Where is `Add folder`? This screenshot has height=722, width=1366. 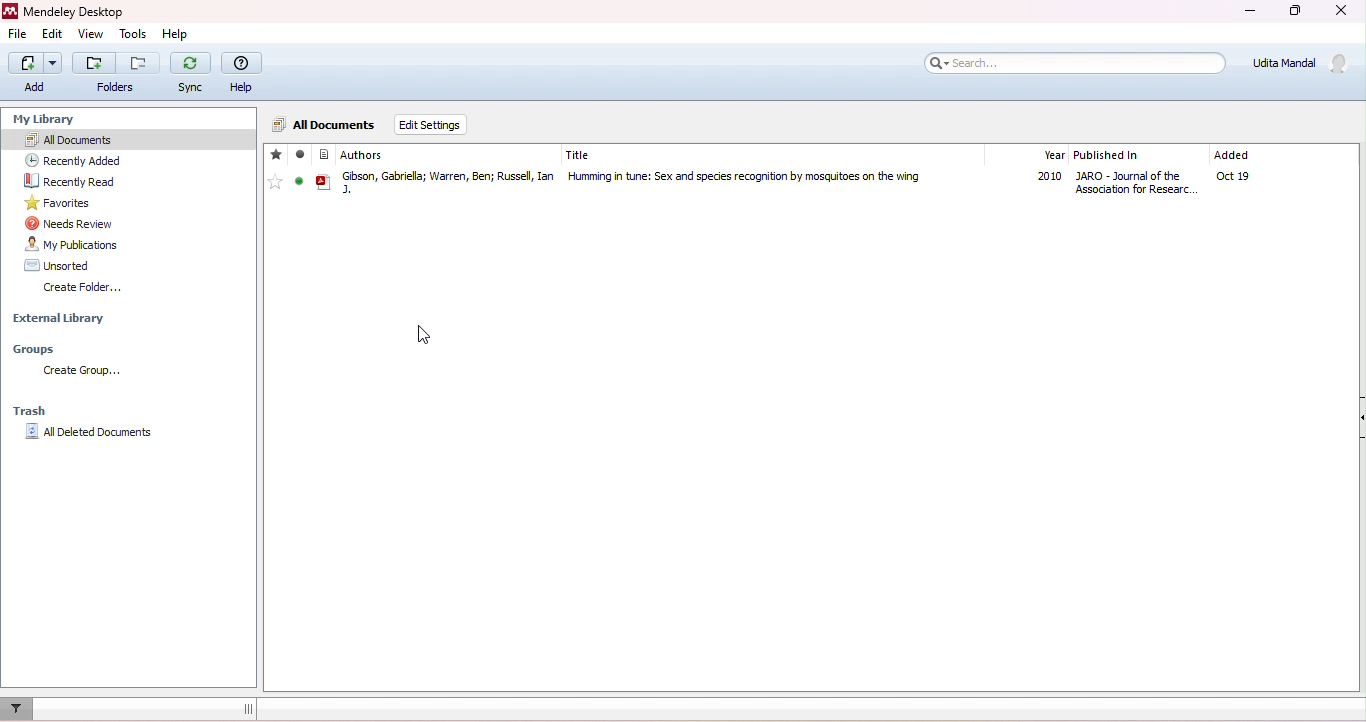 Add folder is located at coordinates (94, 63).